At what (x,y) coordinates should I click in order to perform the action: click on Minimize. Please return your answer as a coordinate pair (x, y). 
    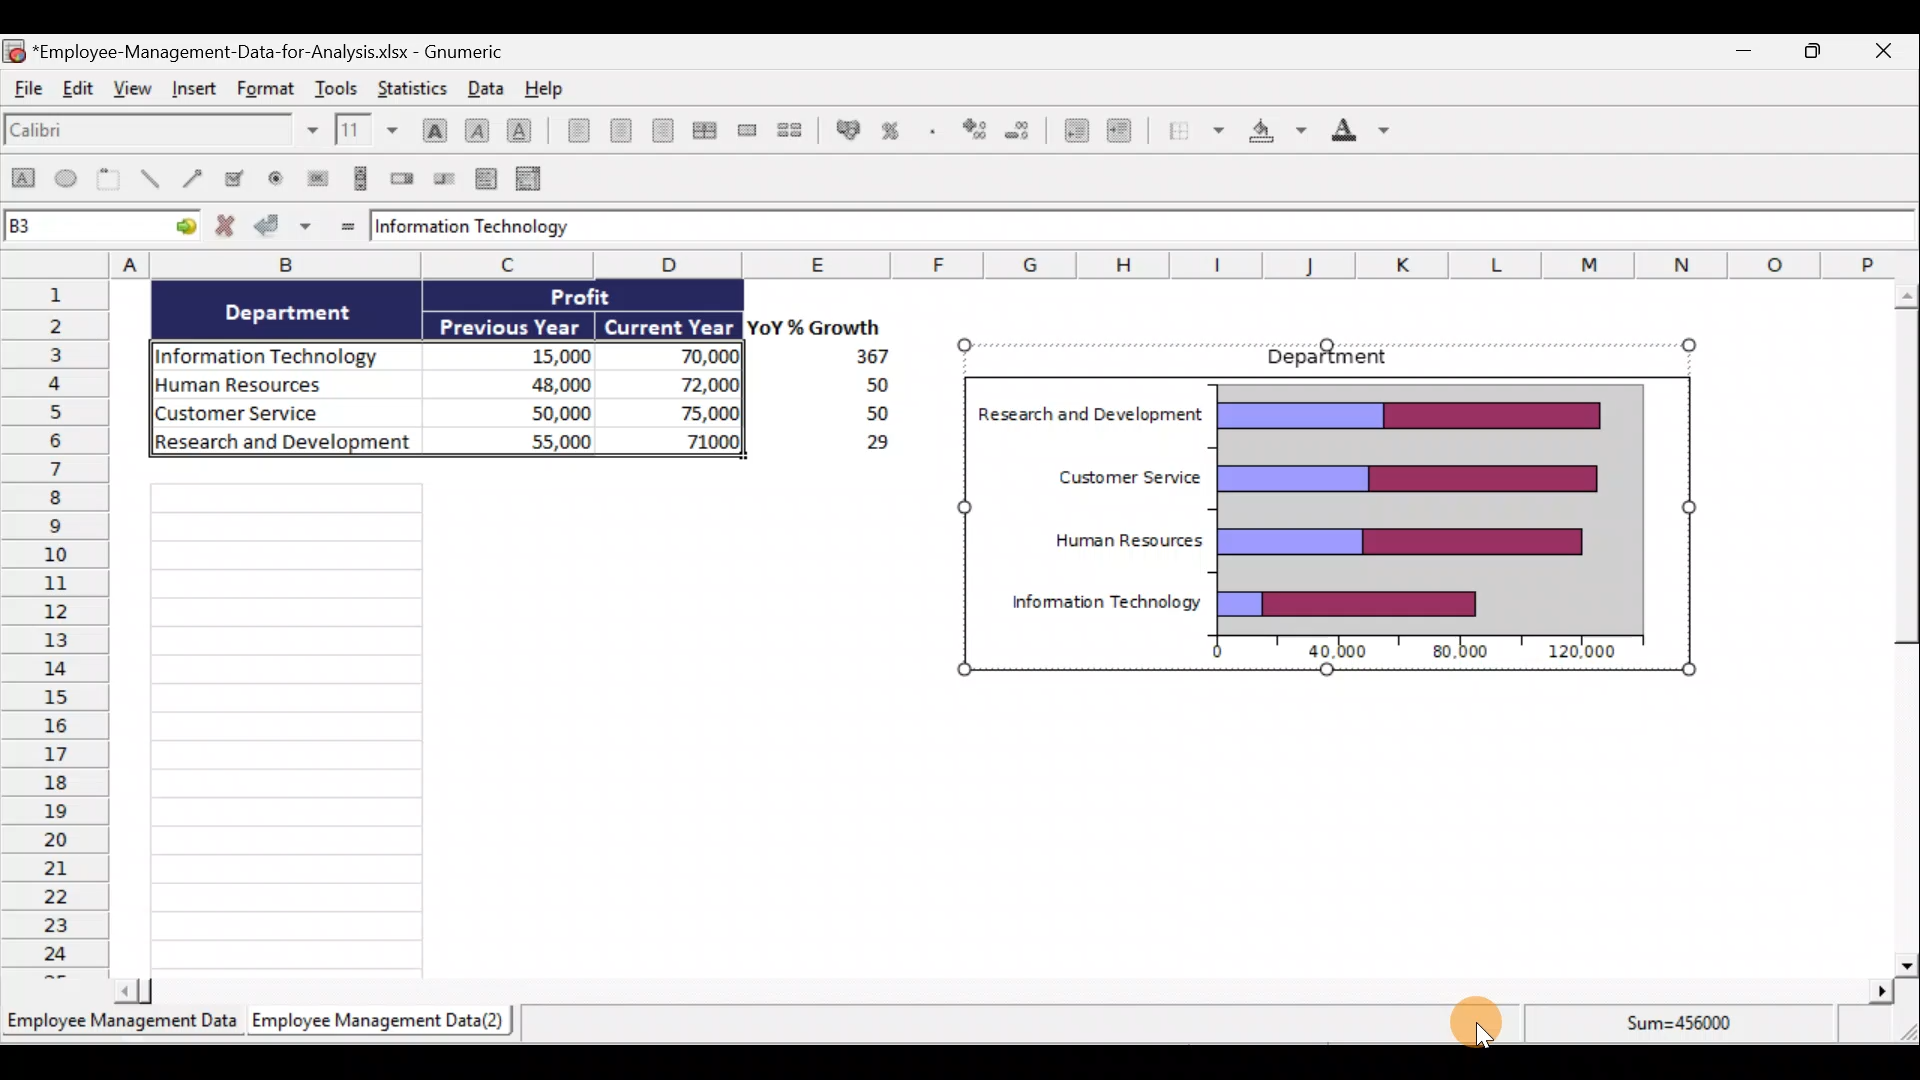
    Looking at the image, I should click on (1743, 51).